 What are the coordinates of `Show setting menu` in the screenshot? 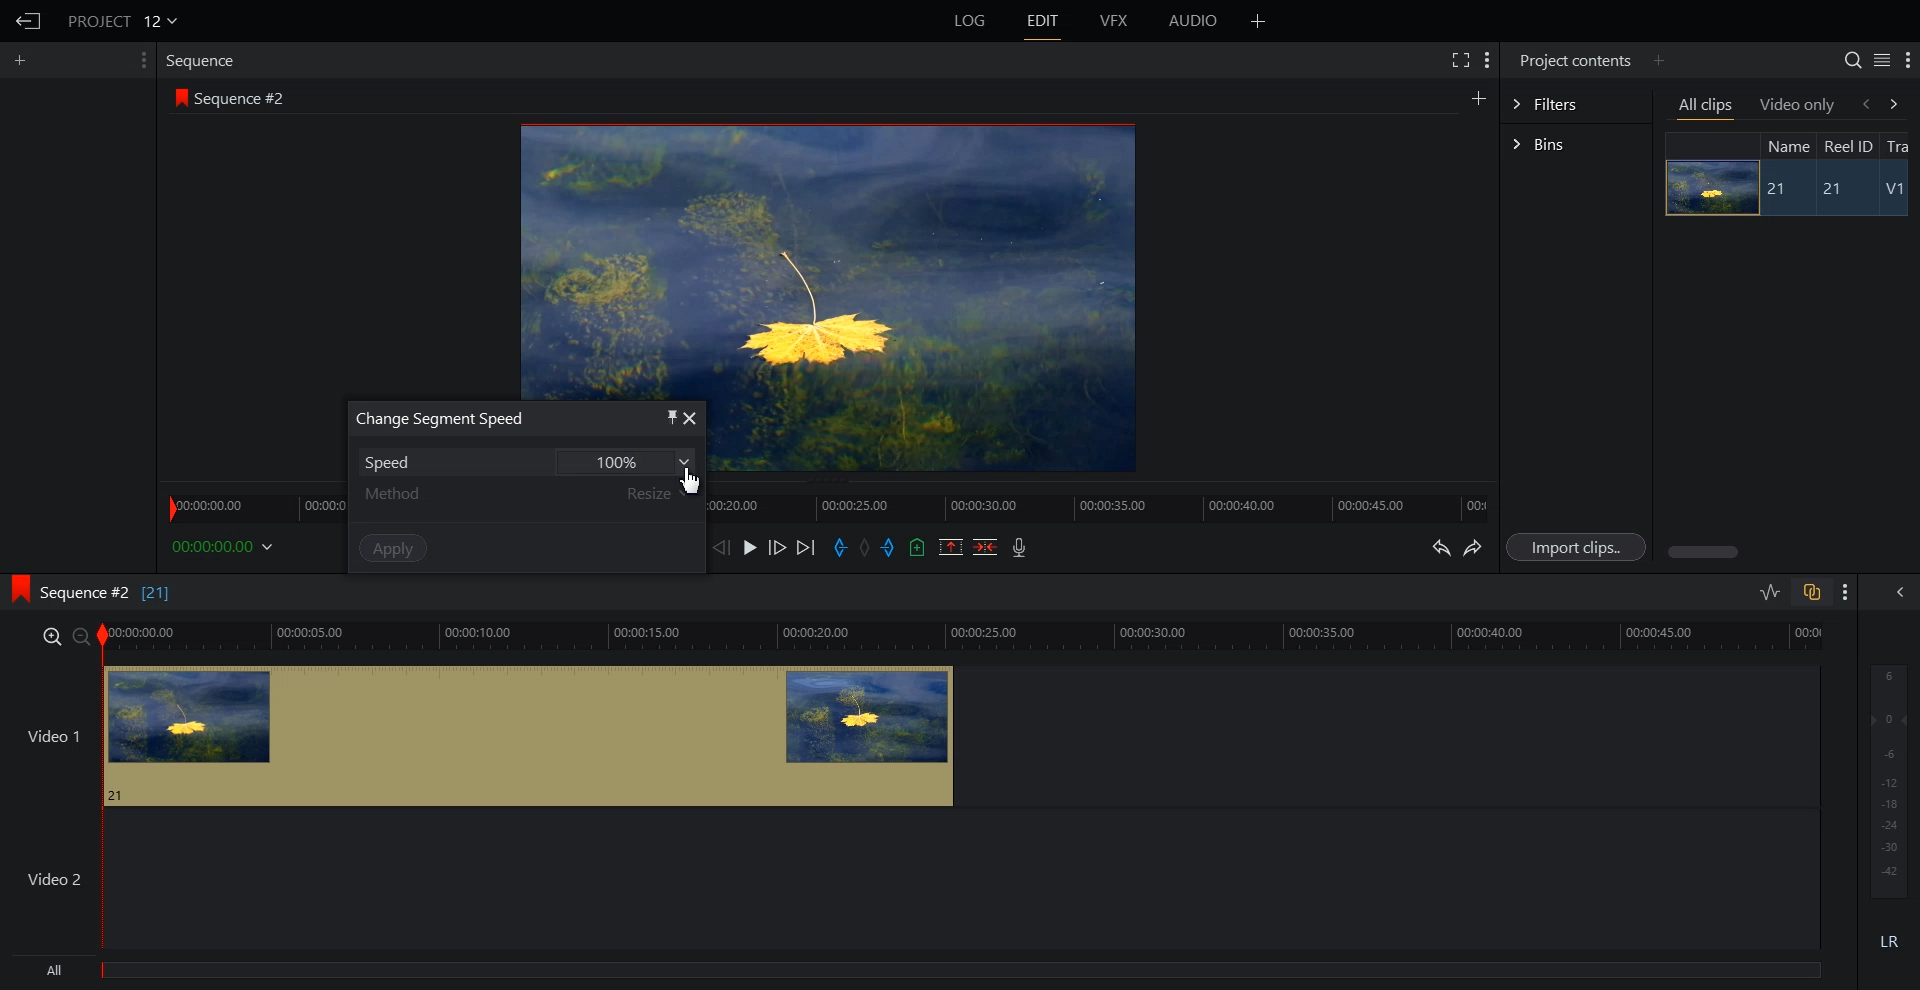 It's located at (141, 60).